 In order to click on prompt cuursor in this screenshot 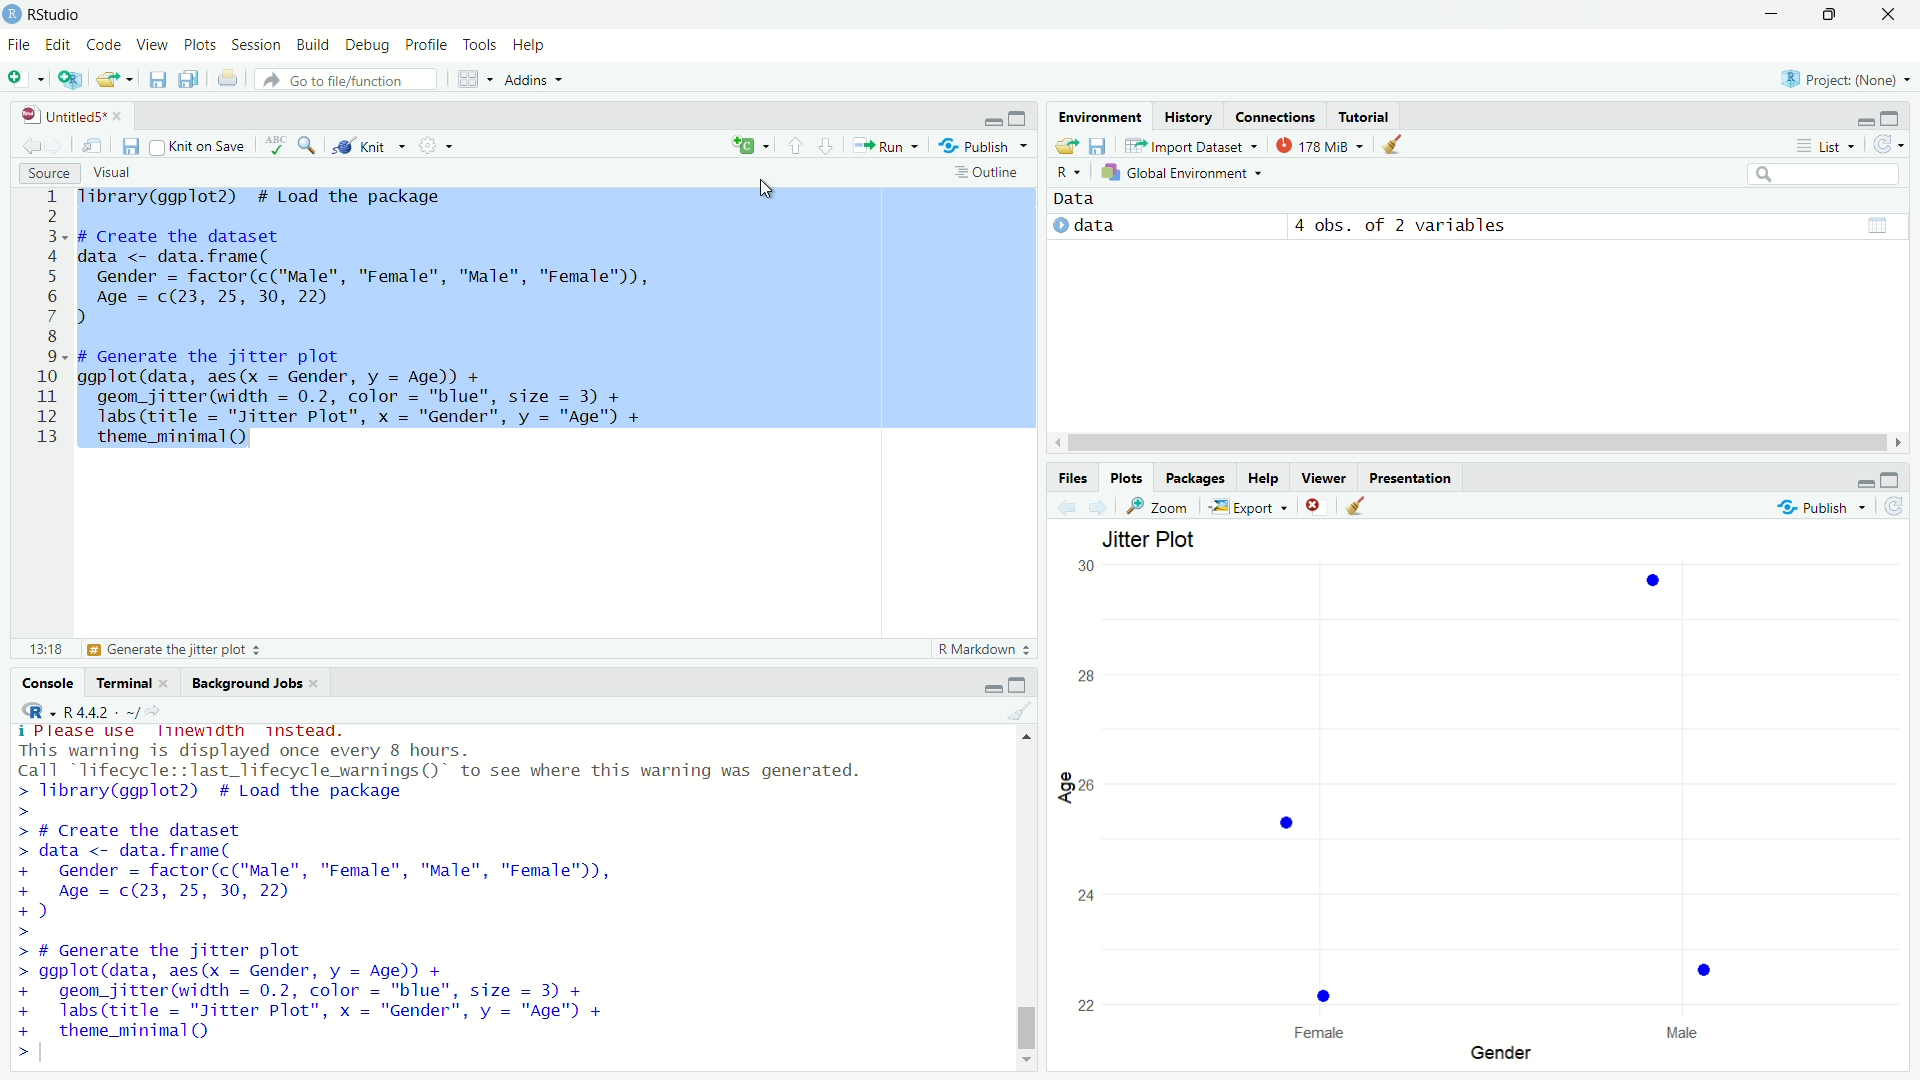, I will do `click(20, 812)`.